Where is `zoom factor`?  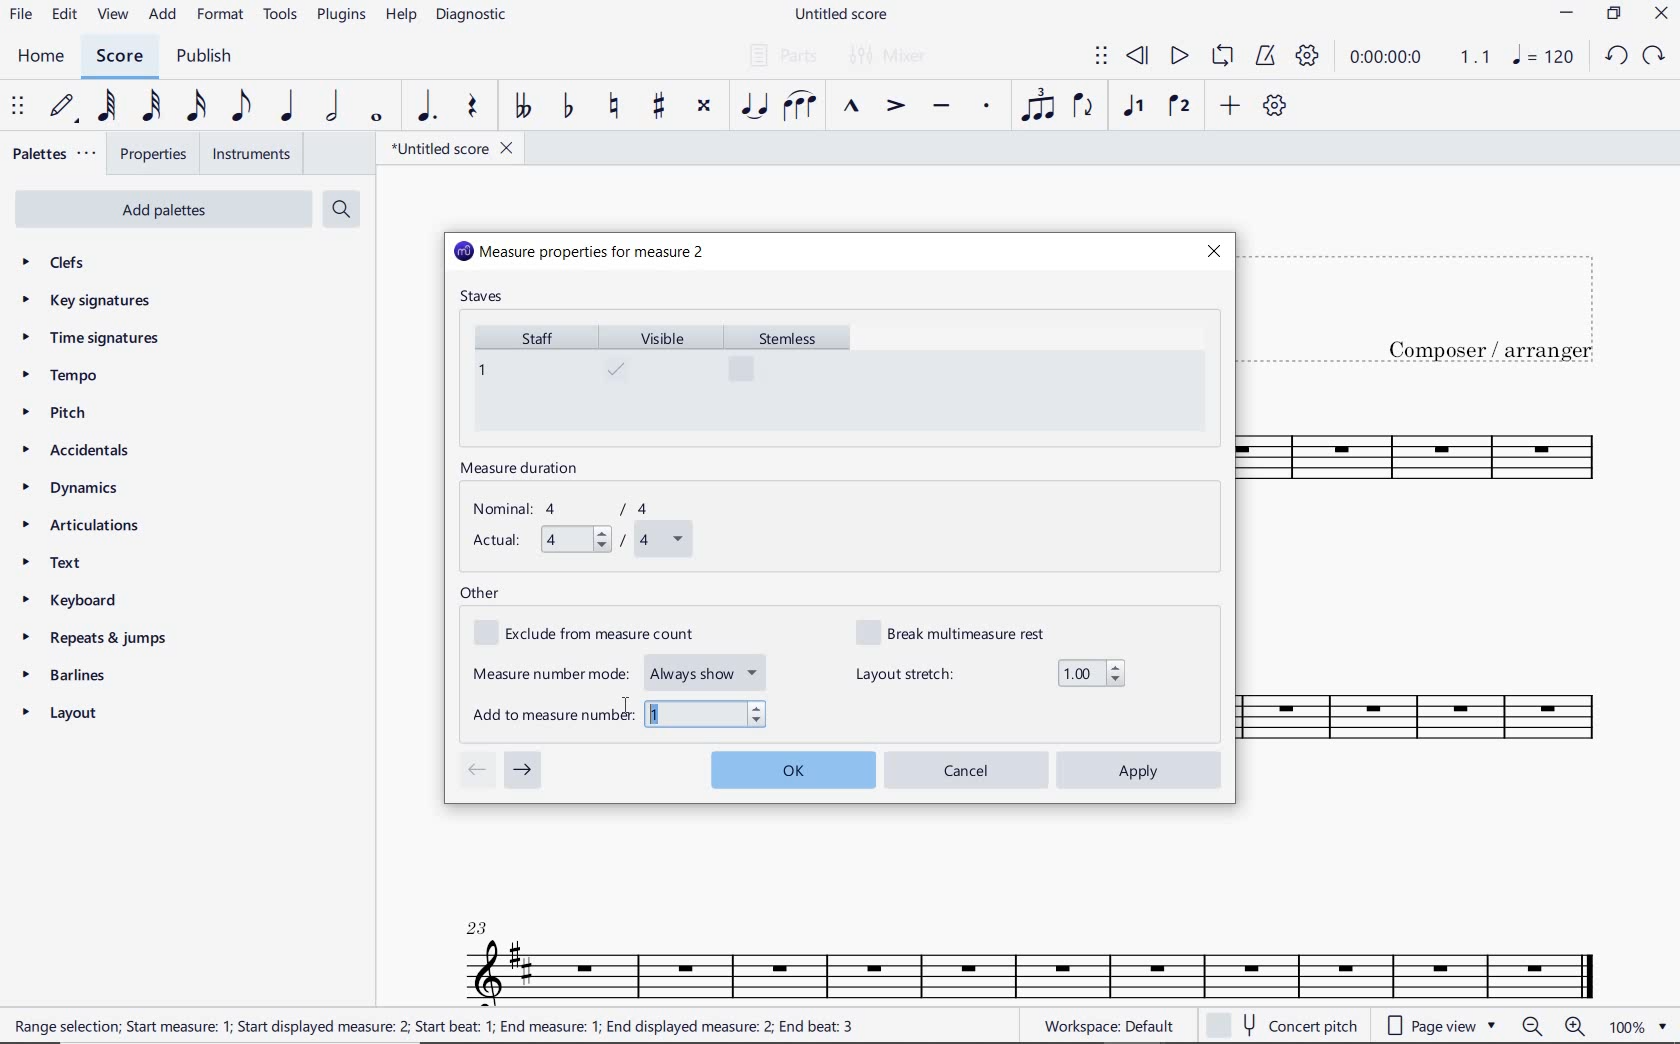
zoom factor is located at coordinates (1638, 1027).